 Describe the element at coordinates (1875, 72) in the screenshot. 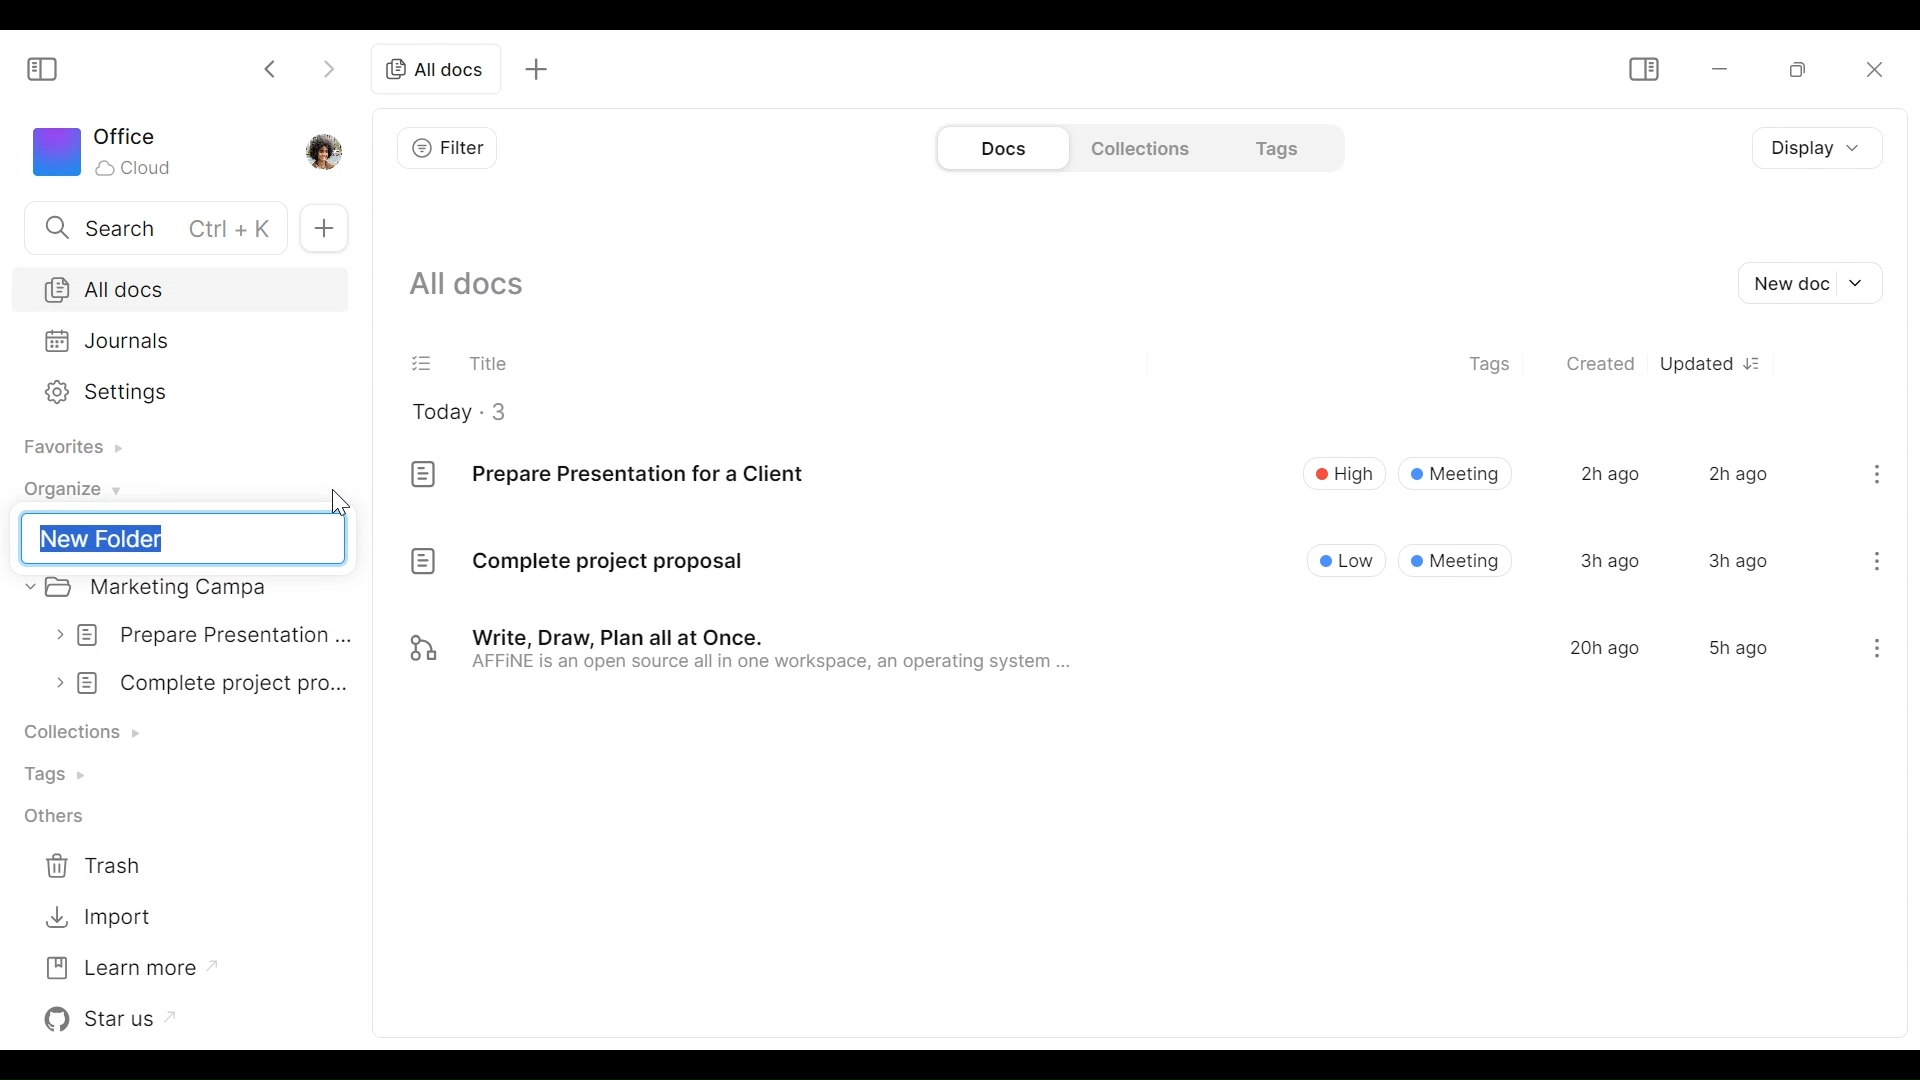

I see `Close` at that location.